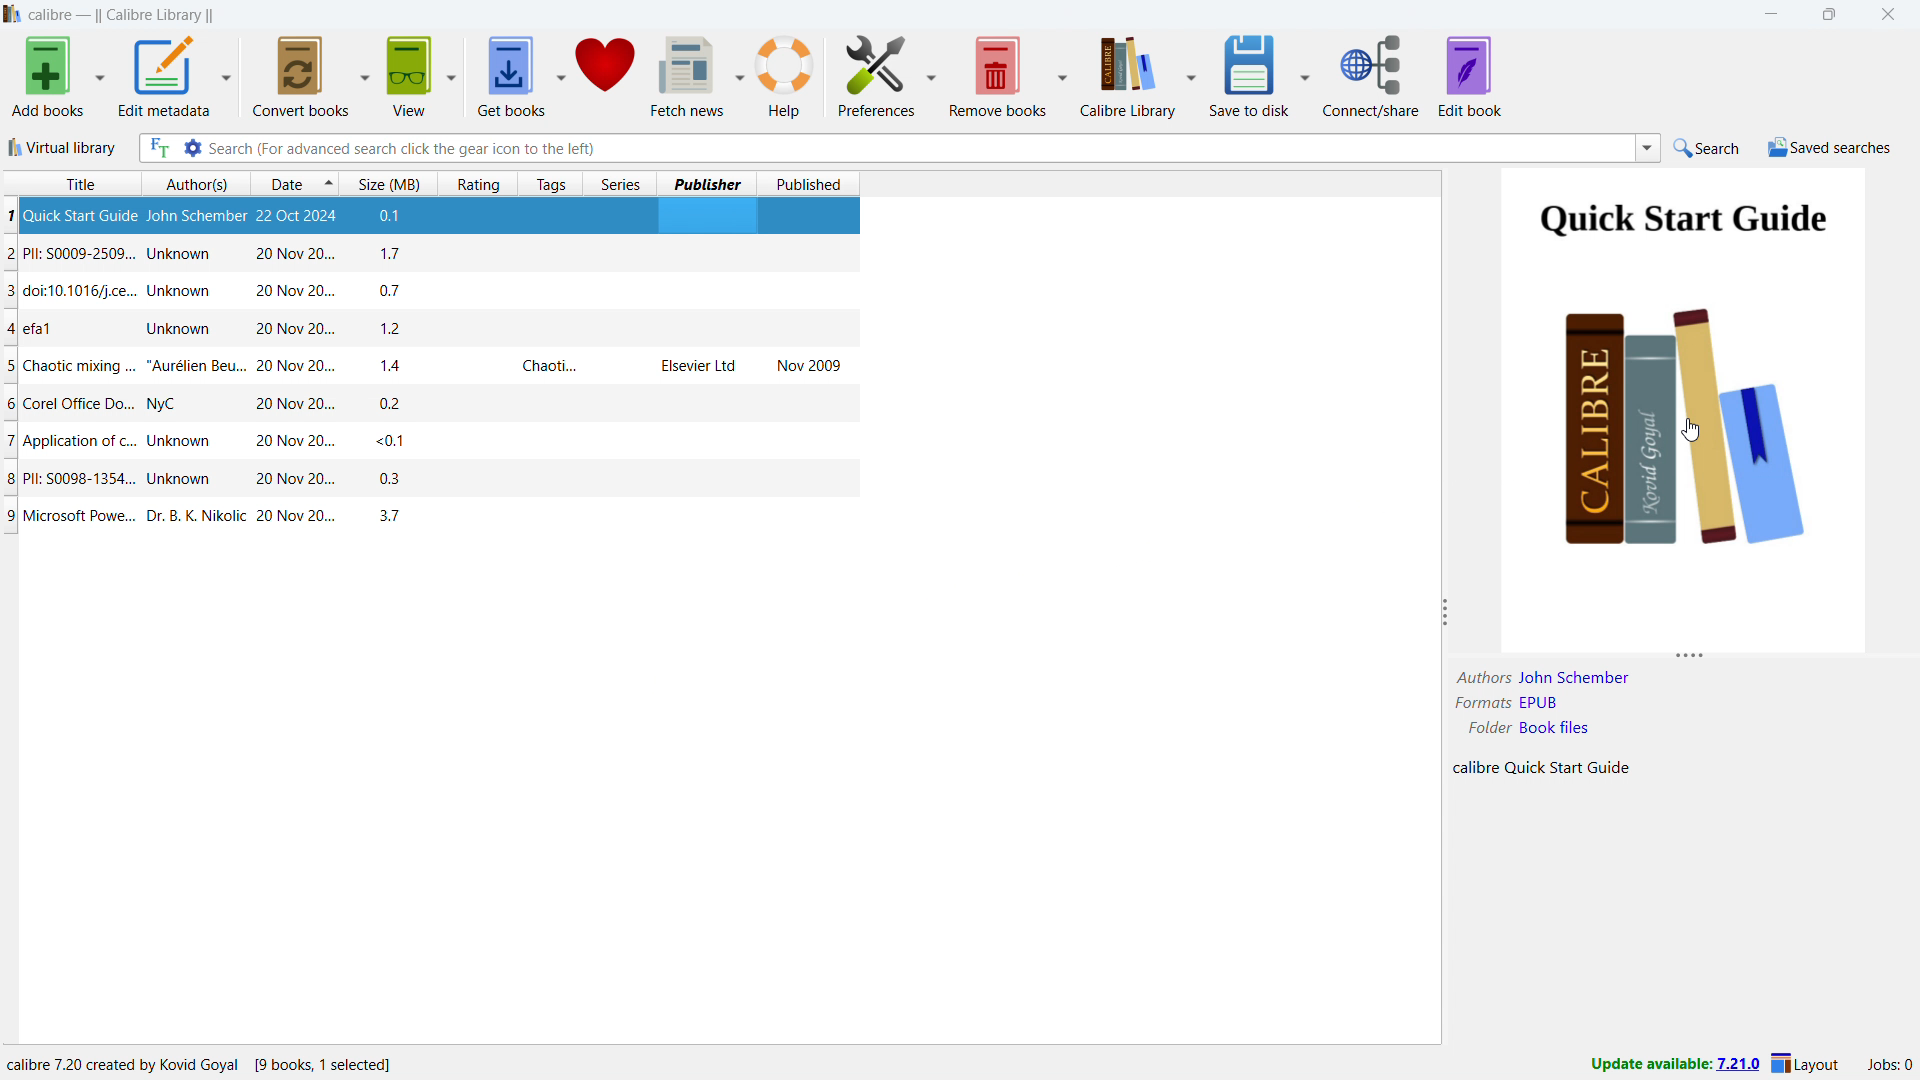 The width and height of the screenshot is (1920, 1080). What do you see at coordinates (562, 75) in the screenshot?
I see `get books options` at bounding box center [562, 75].